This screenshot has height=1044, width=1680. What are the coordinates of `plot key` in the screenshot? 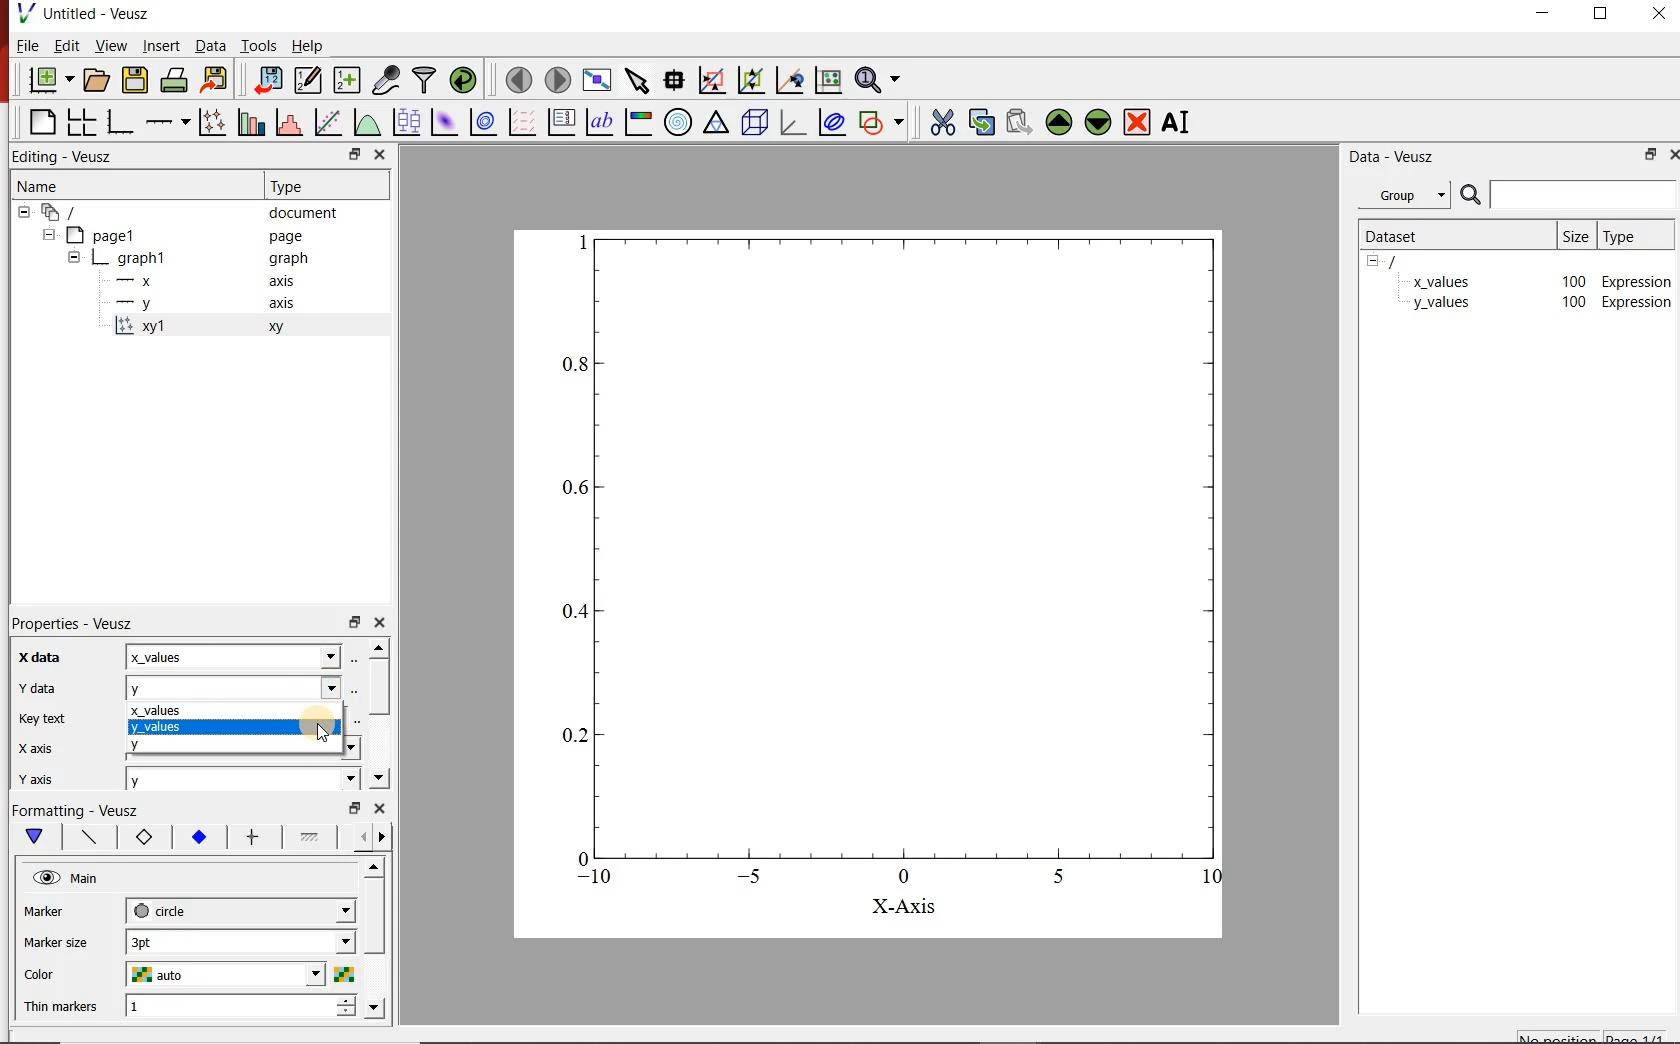 It's located at (563, 121).